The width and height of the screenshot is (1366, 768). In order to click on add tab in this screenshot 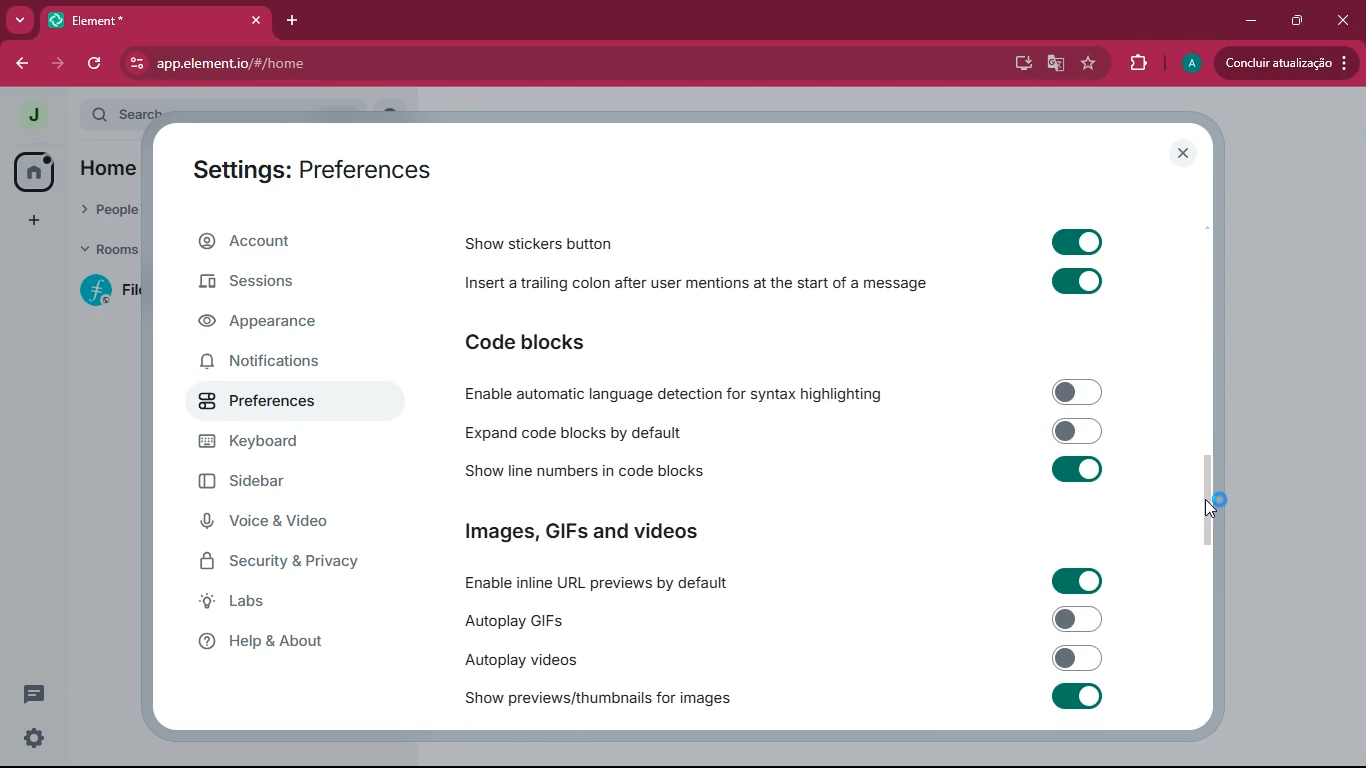, I will do `click(294, 20)`.